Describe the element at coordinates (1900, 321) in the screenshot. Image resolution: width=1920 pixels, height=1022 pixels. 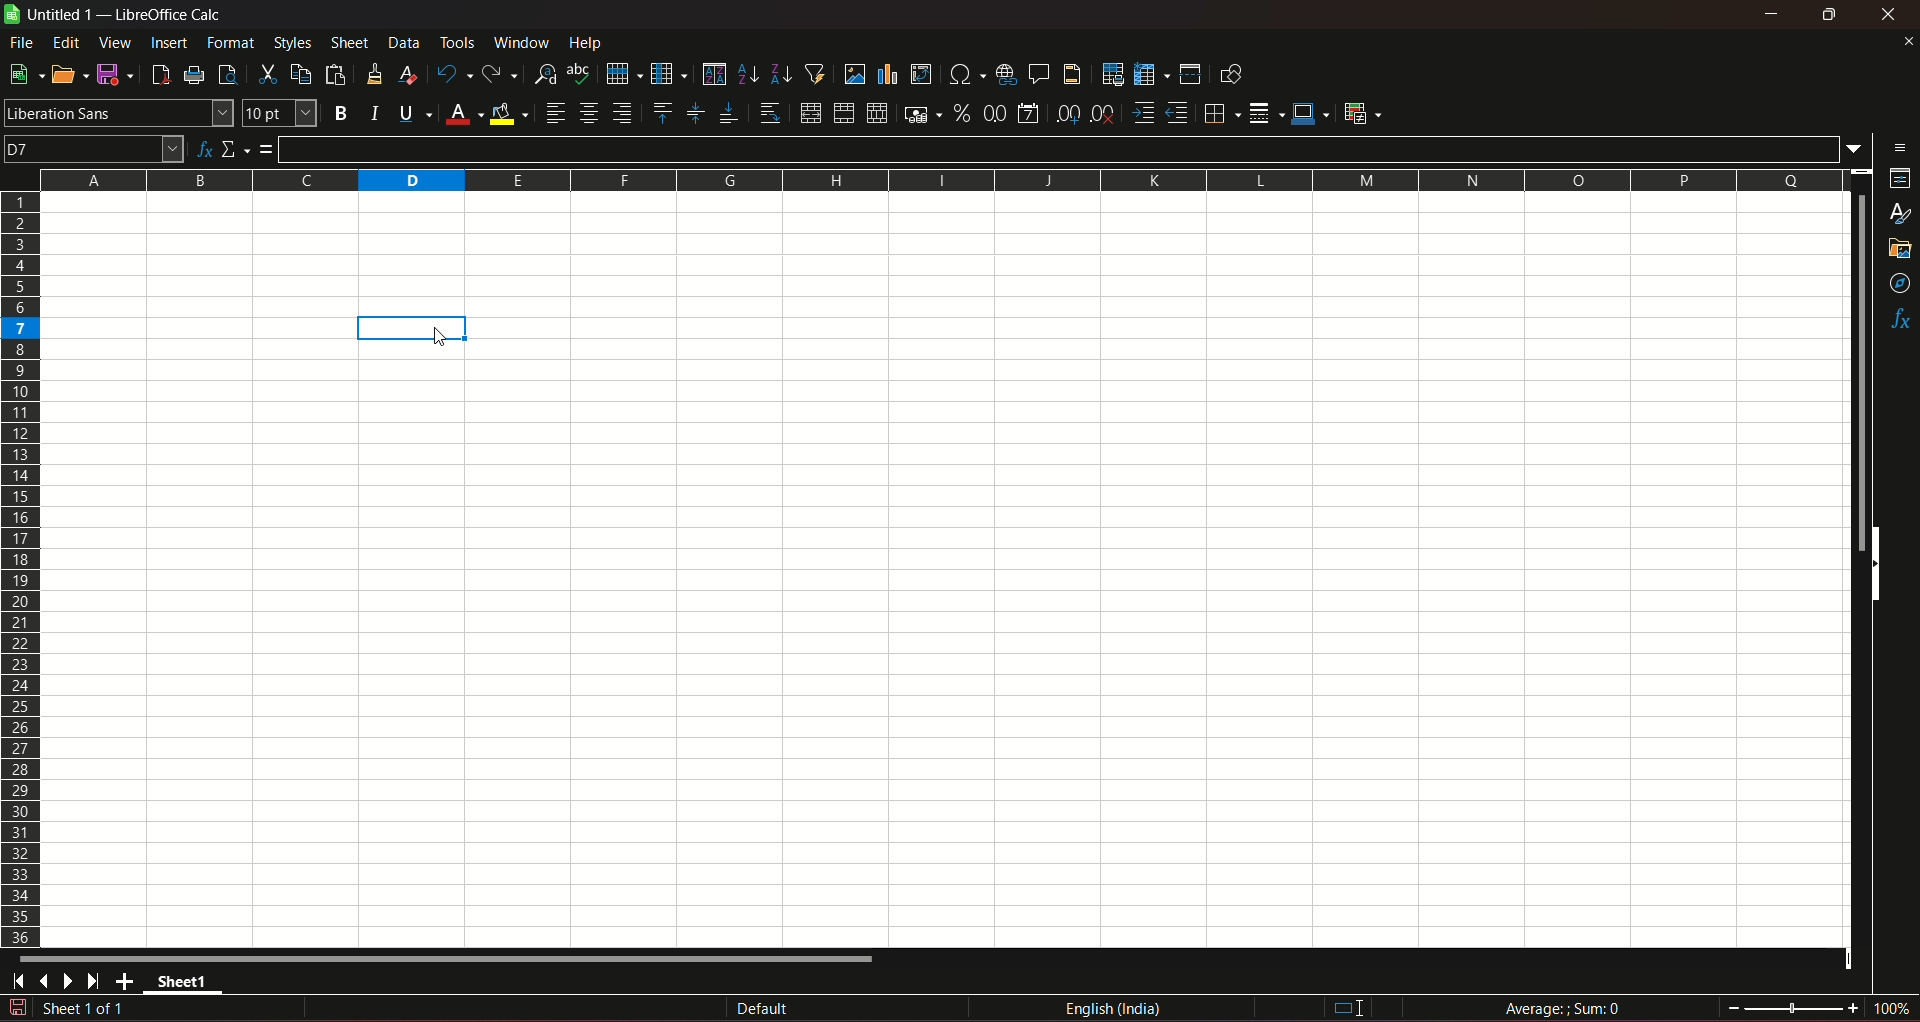
I see `functions` at that location.